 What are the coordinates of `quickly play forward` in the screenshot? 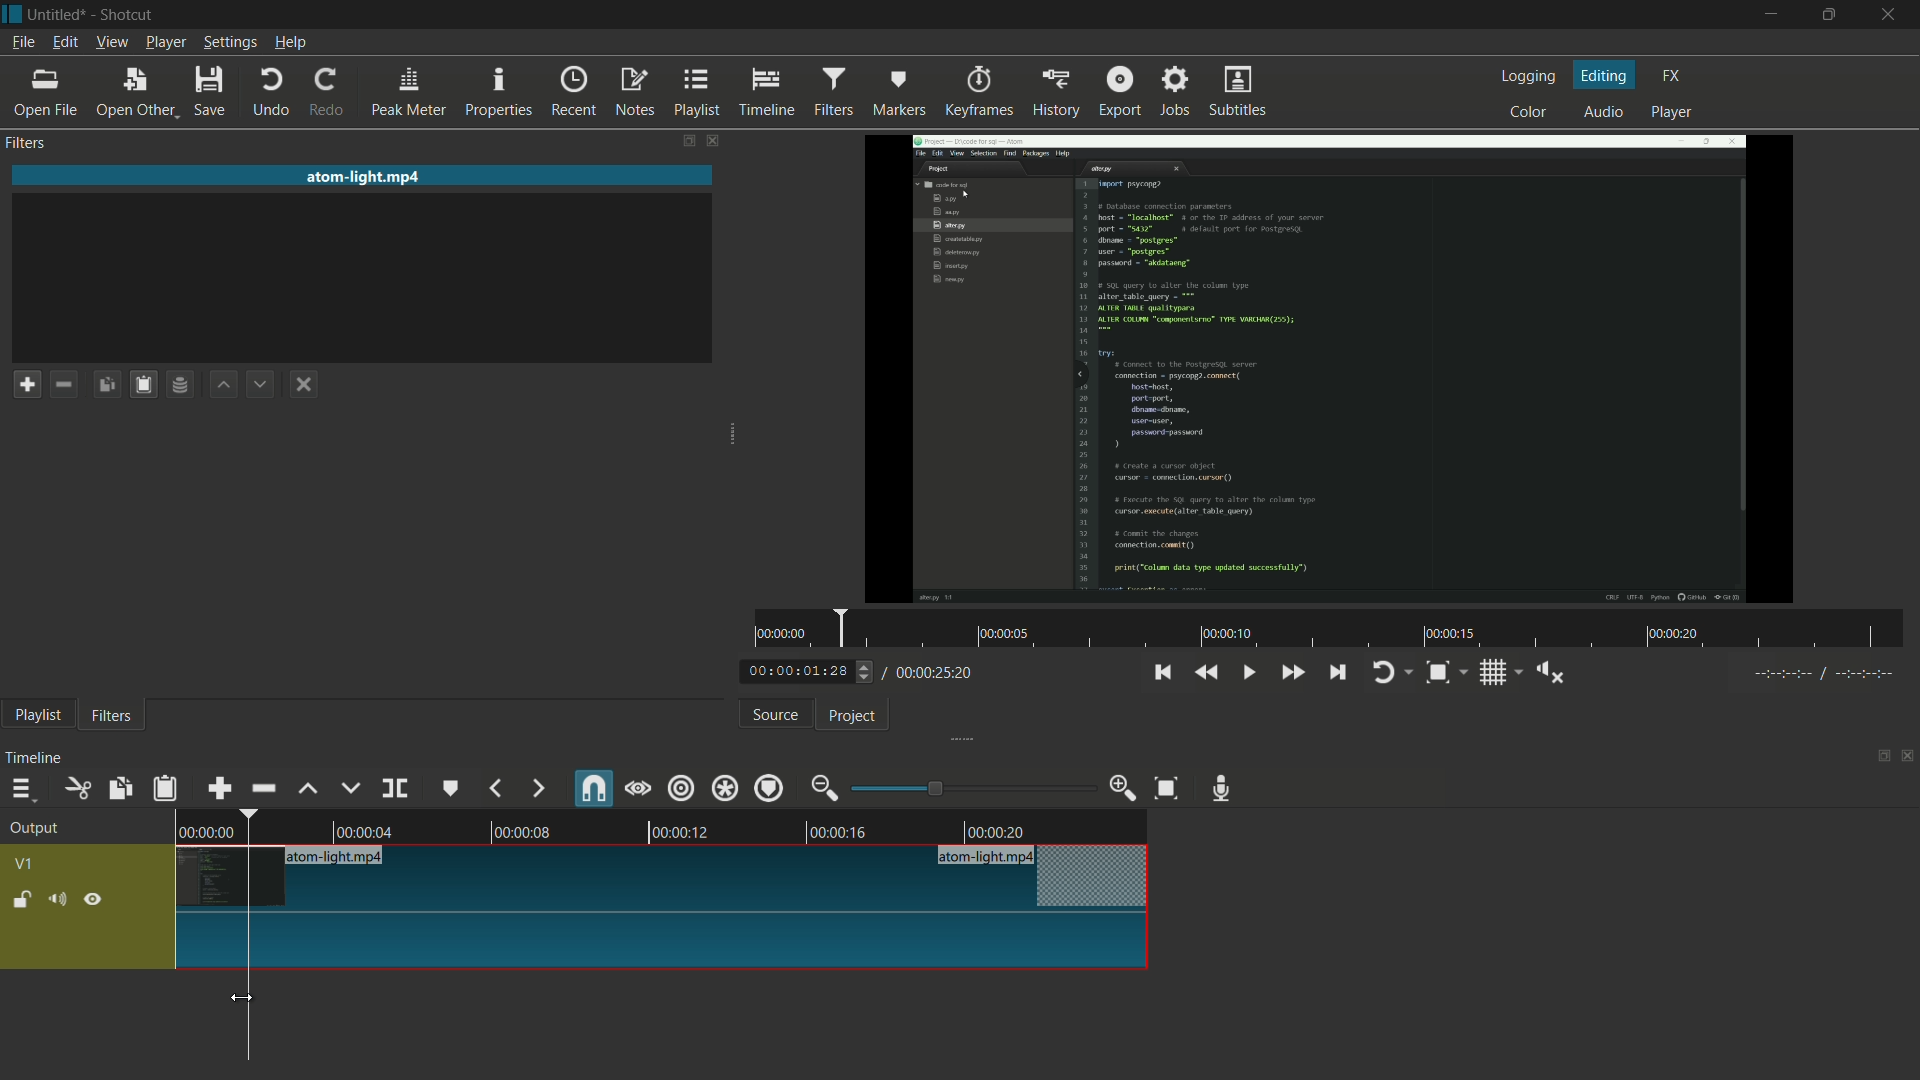 It's located at (1291, 672).